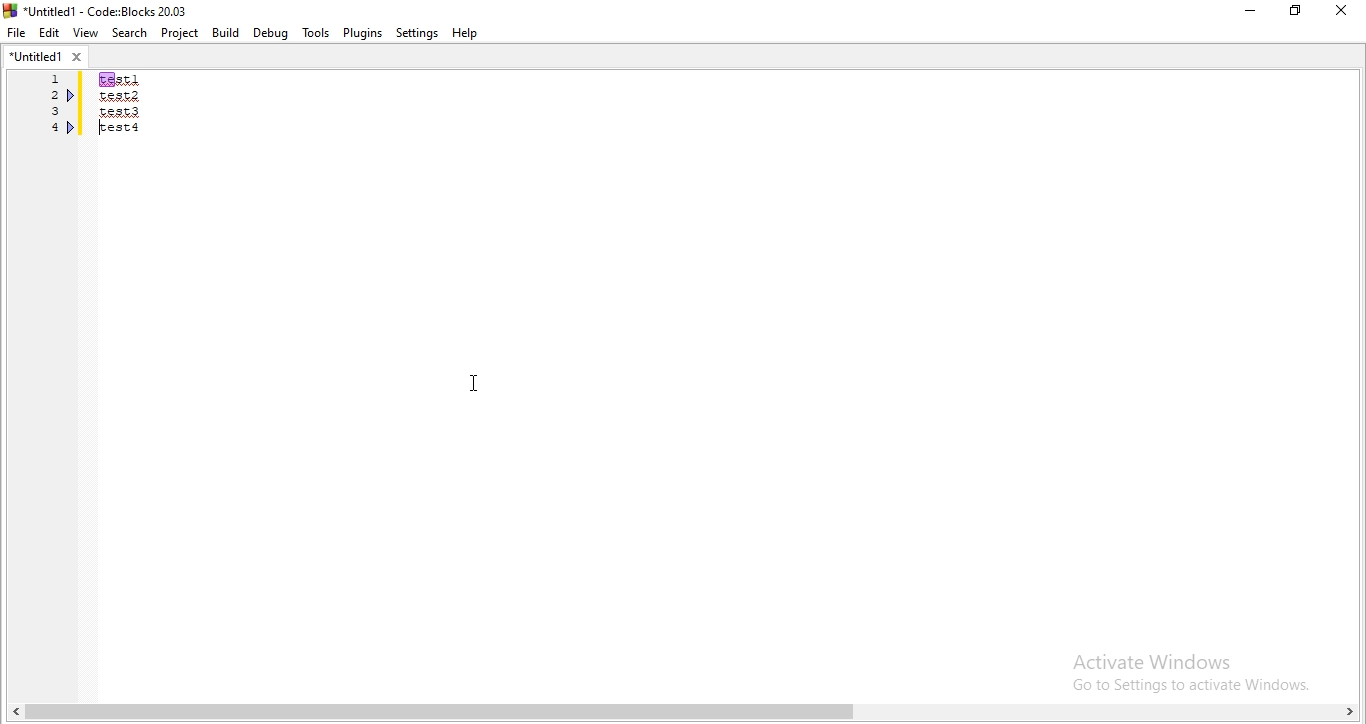  I want to click on Maximize, so click(1299, 13).